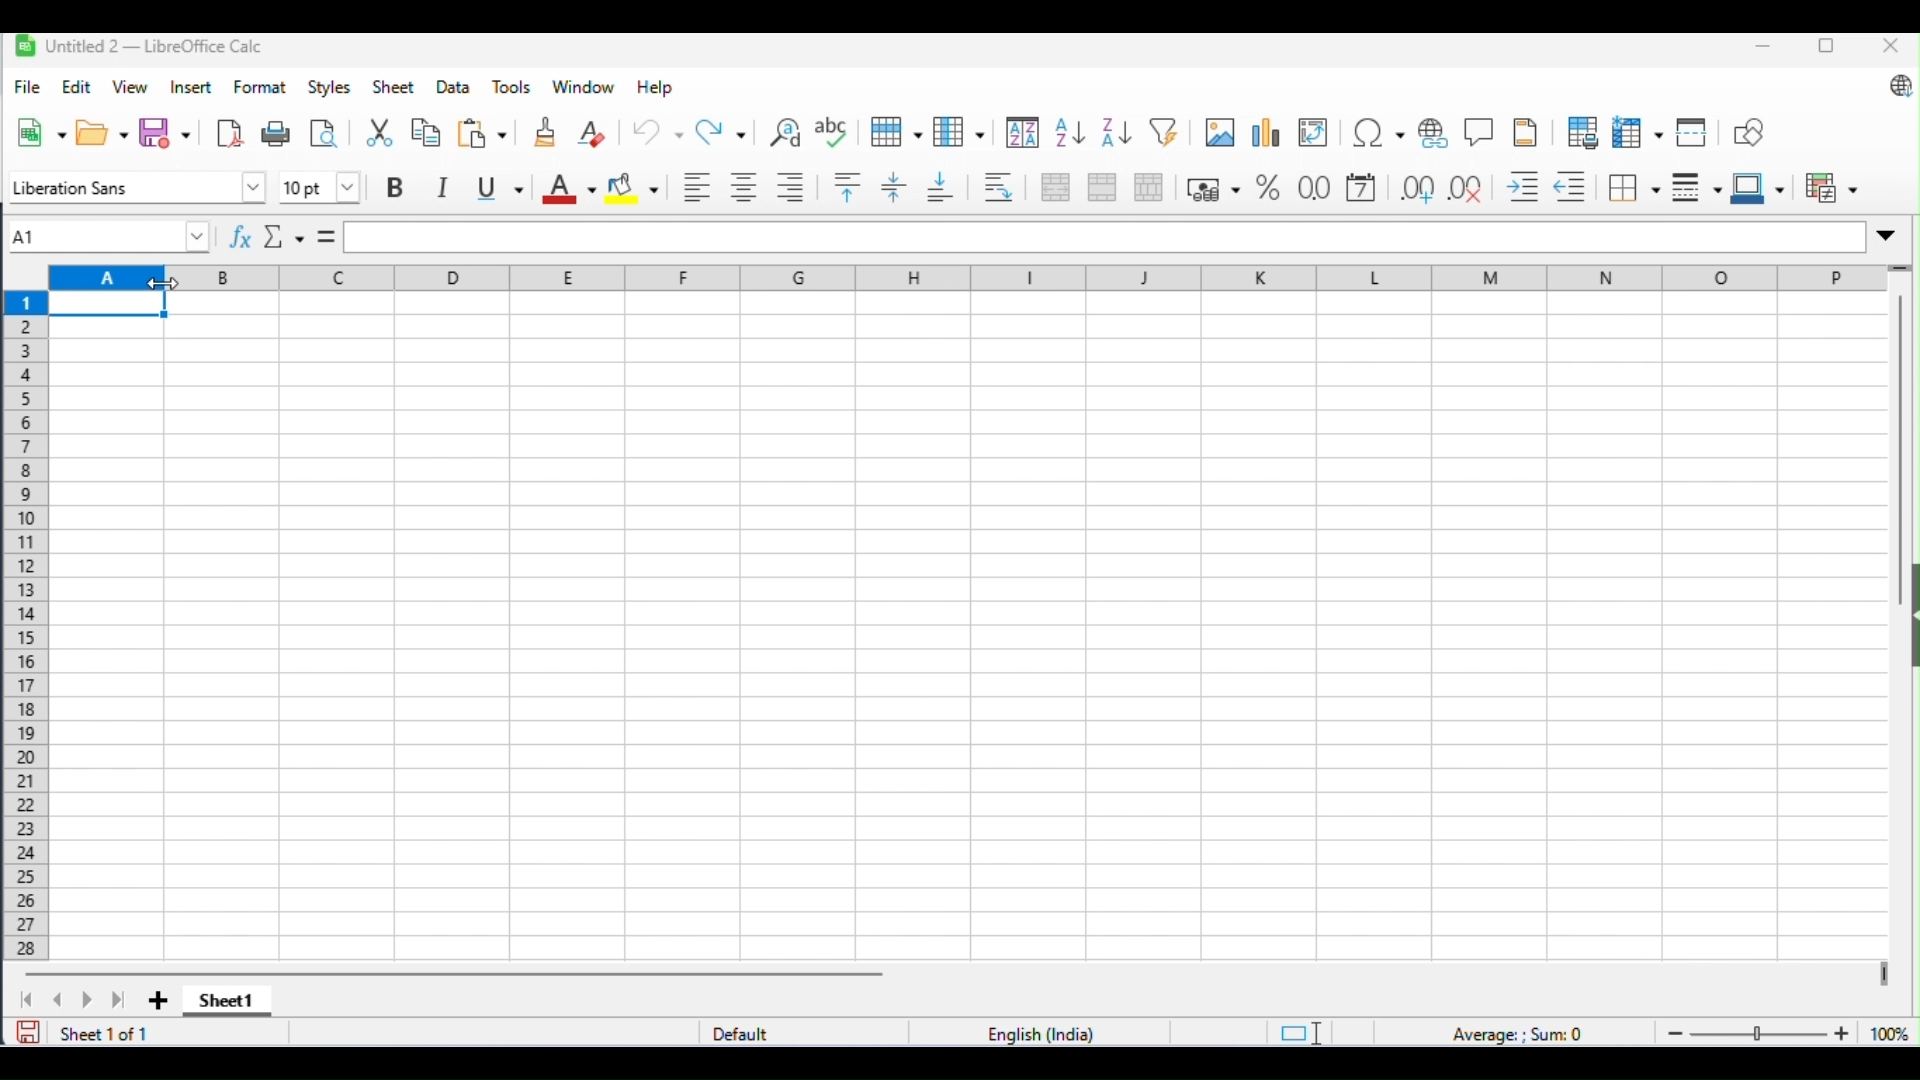  I want to click on language, so click(1044, 1033).